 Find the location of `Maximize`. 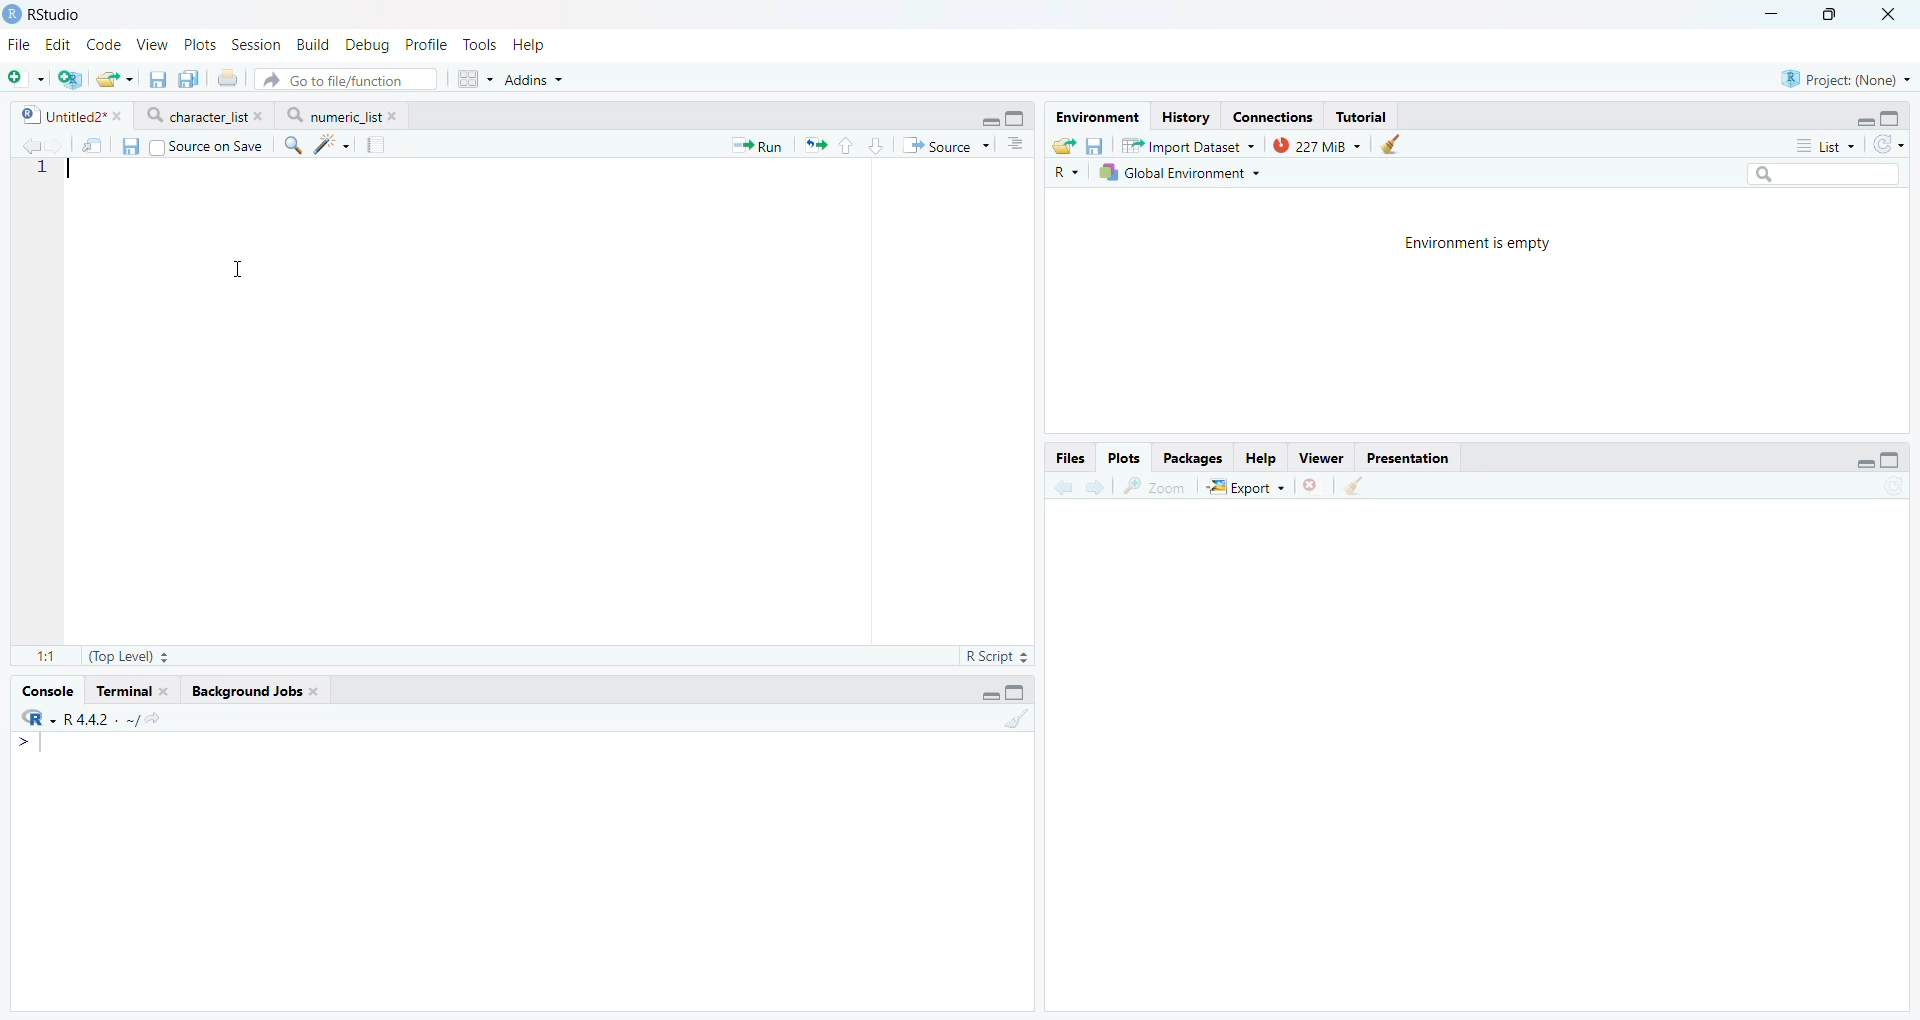

Maximize is located at coordinates (1832, 13).